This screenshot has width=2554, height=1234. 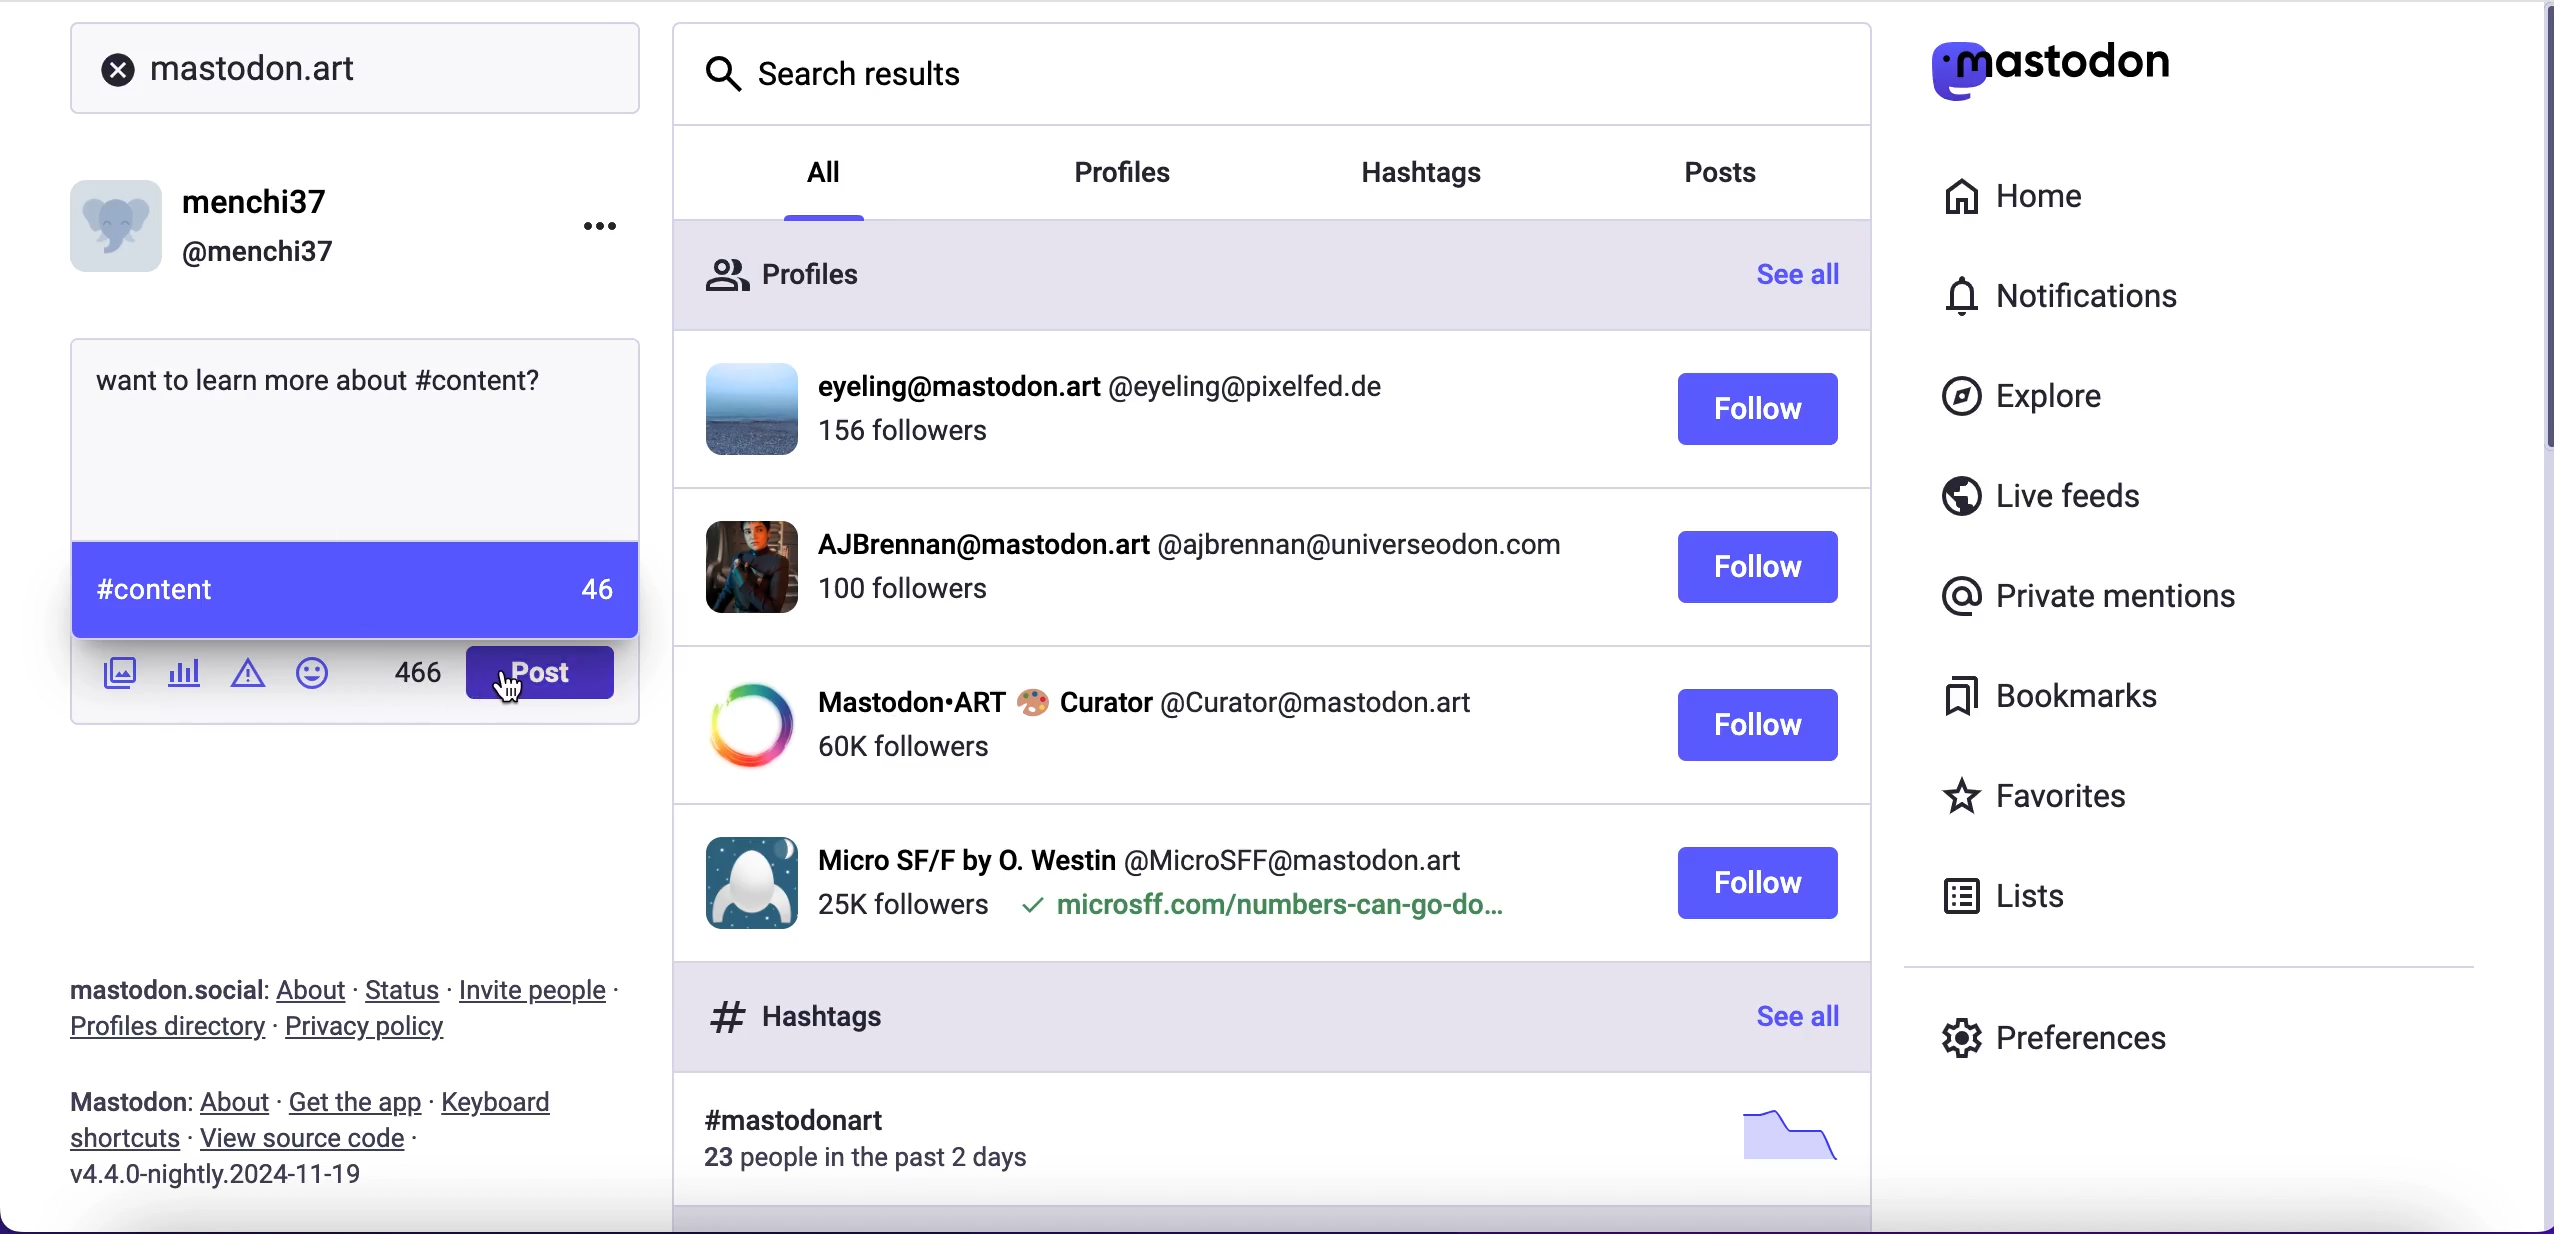 What do you see at coordinates (319, 673) in the screenshot?
I see `add emoji` at bounding box center [319, 673].